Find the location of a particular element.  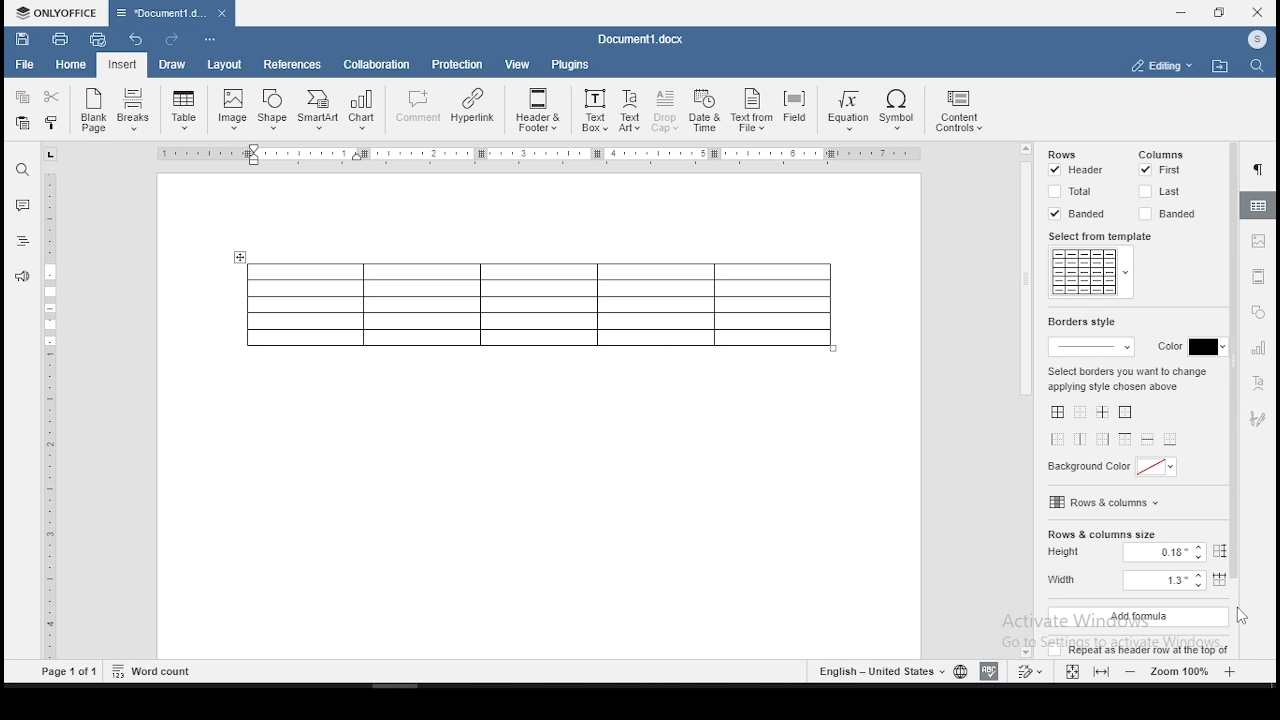

Hyperlink is located at coordinates (473, 106).